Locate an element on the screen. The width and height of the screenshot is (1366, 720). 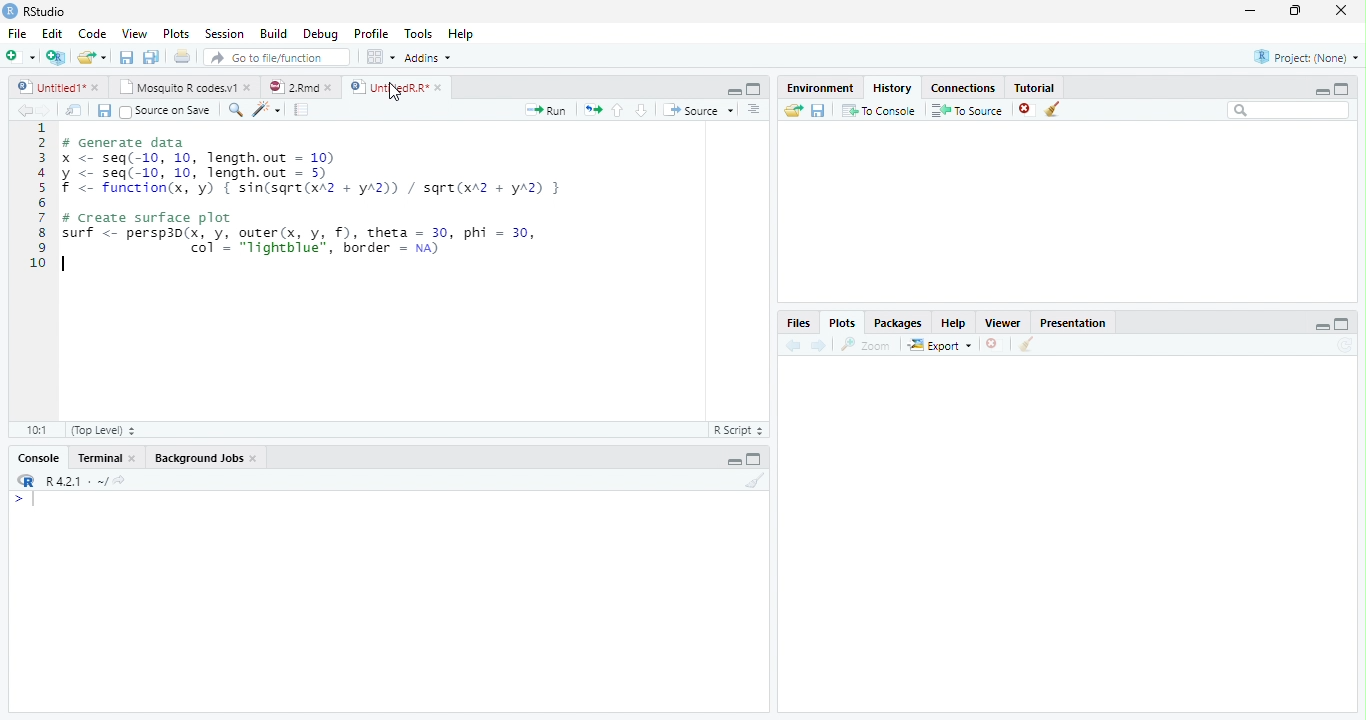
View is located at coordinates (134, 33).